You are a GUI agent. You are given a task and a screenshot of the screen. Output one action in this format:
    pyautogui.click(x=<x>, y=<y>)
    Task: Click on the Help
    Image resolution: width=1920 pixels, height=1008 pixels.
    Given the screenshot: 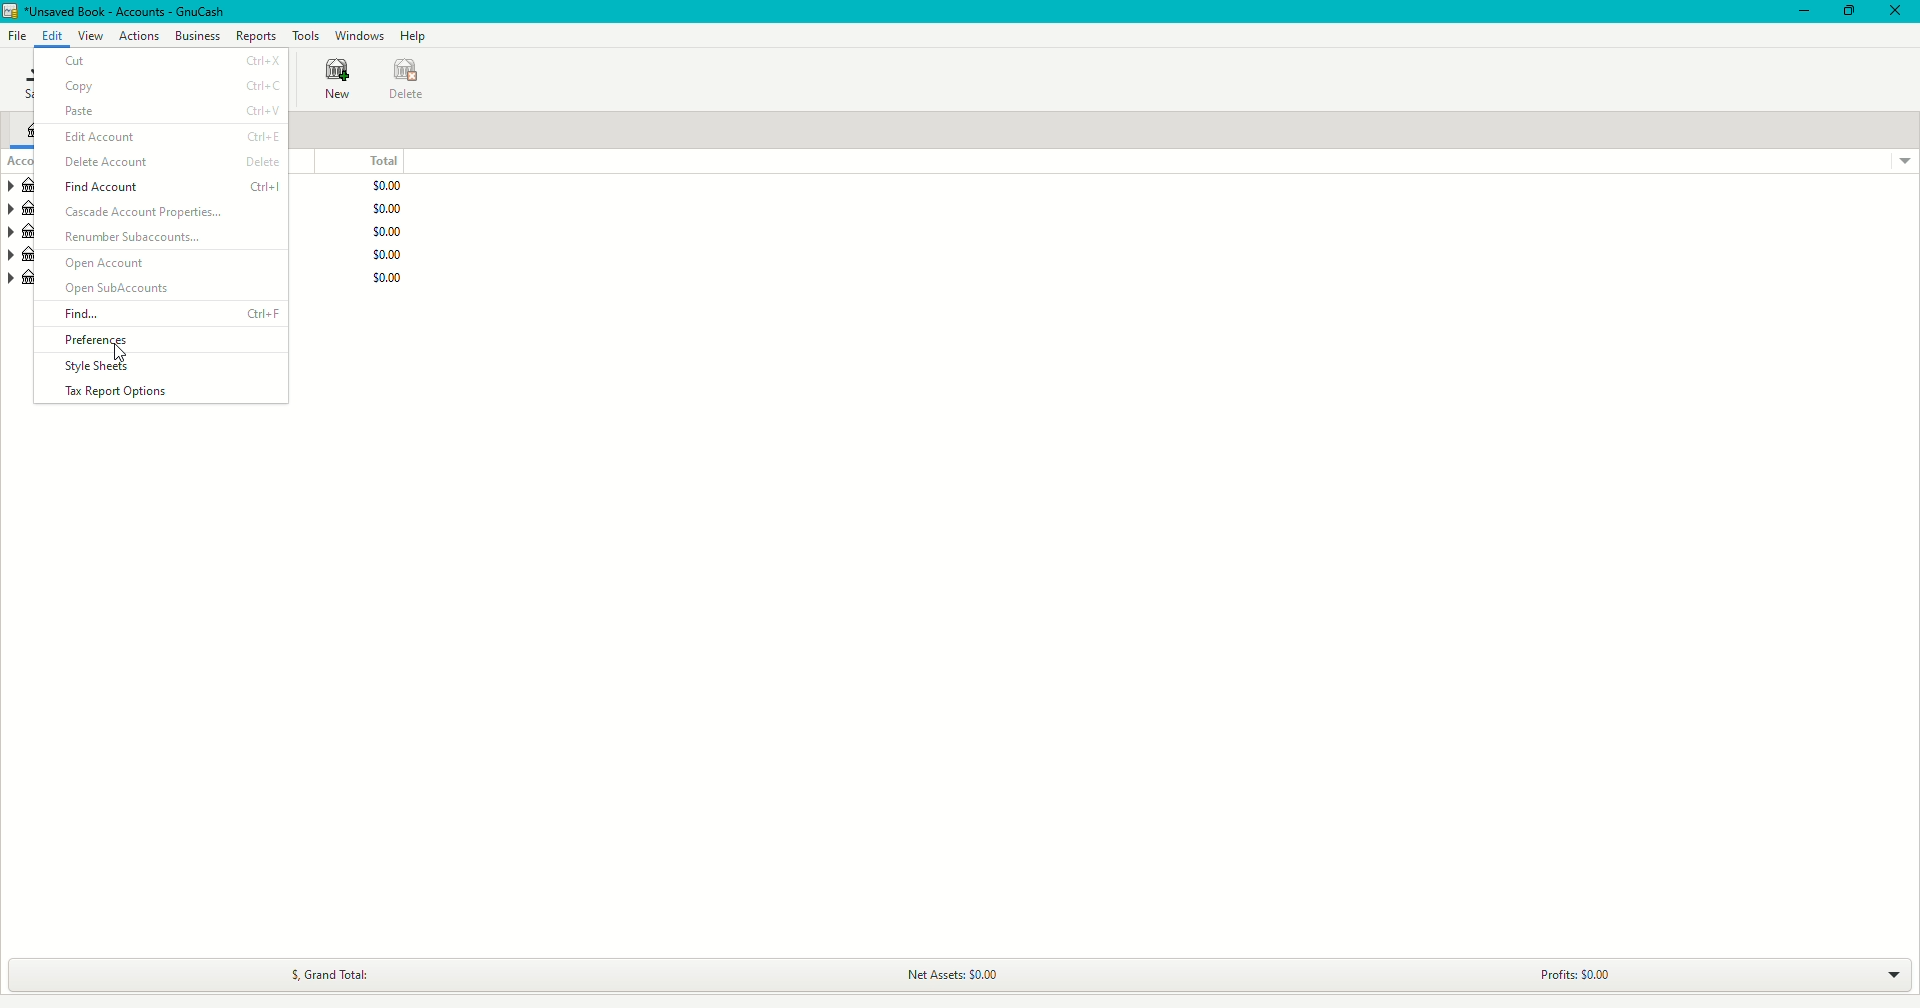 What is the action you would take?
    pyautogui.click(x=415, y=36)
    